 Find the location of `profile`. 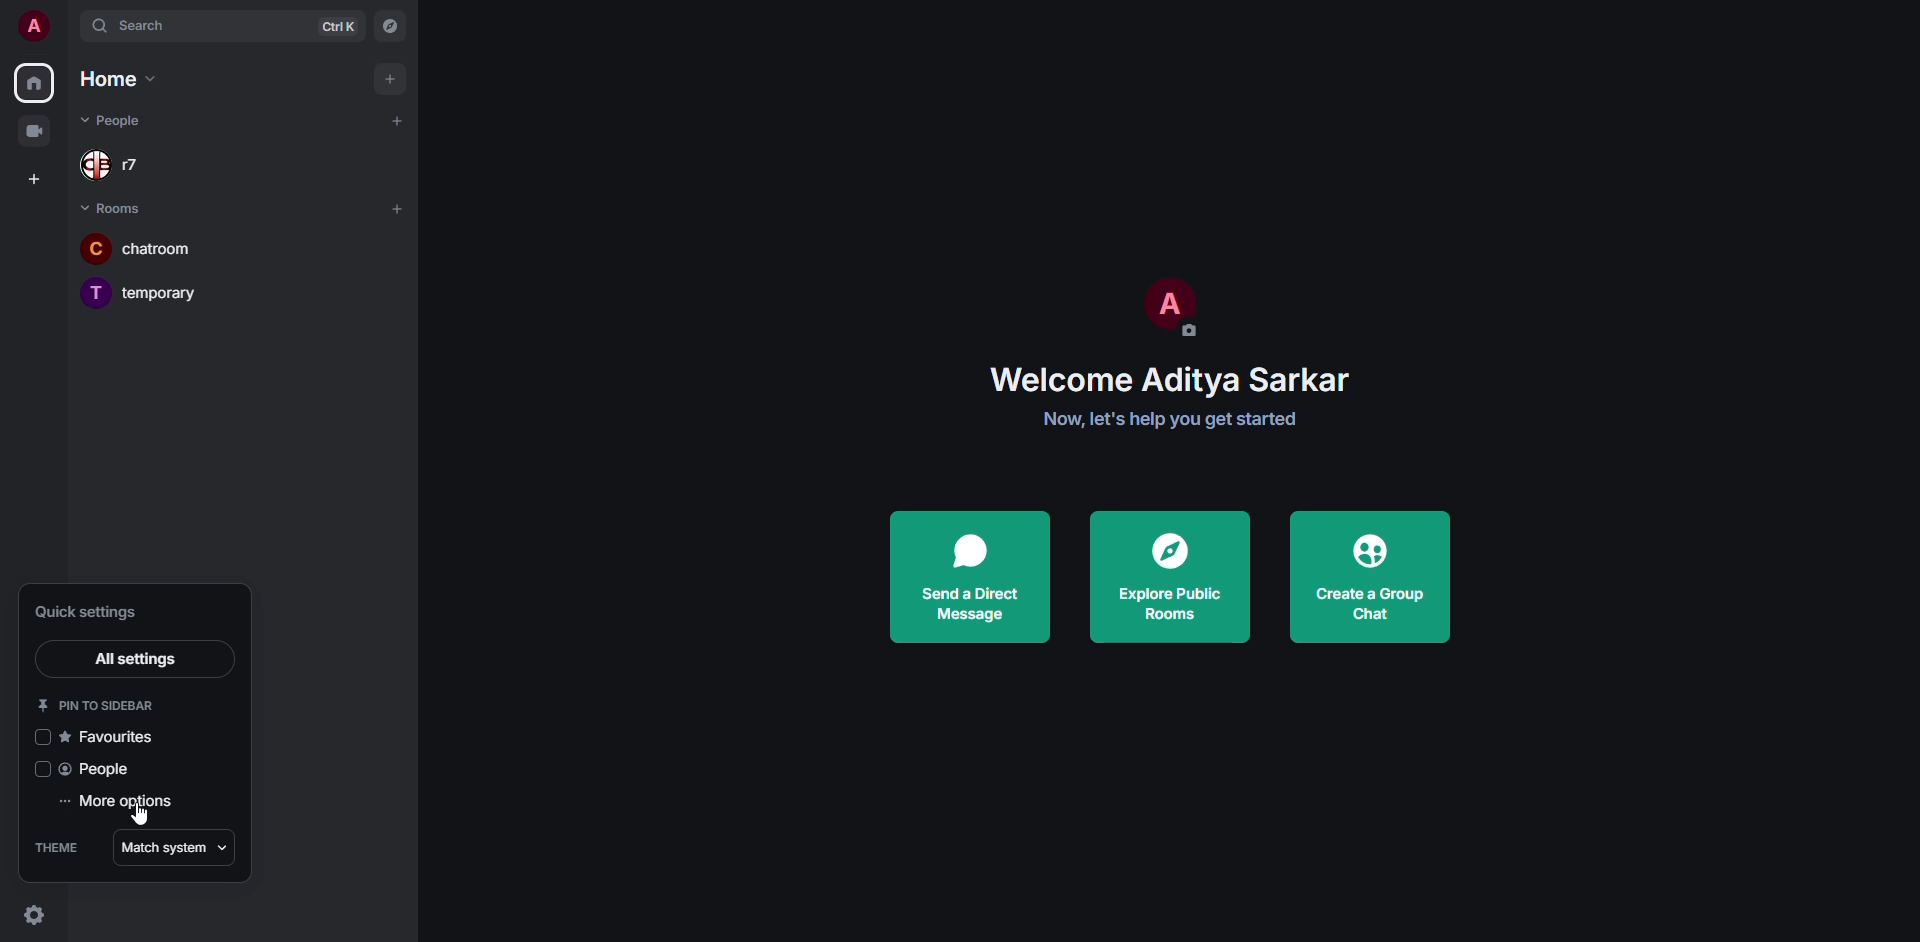

profile is located at coordinates (37, 24).